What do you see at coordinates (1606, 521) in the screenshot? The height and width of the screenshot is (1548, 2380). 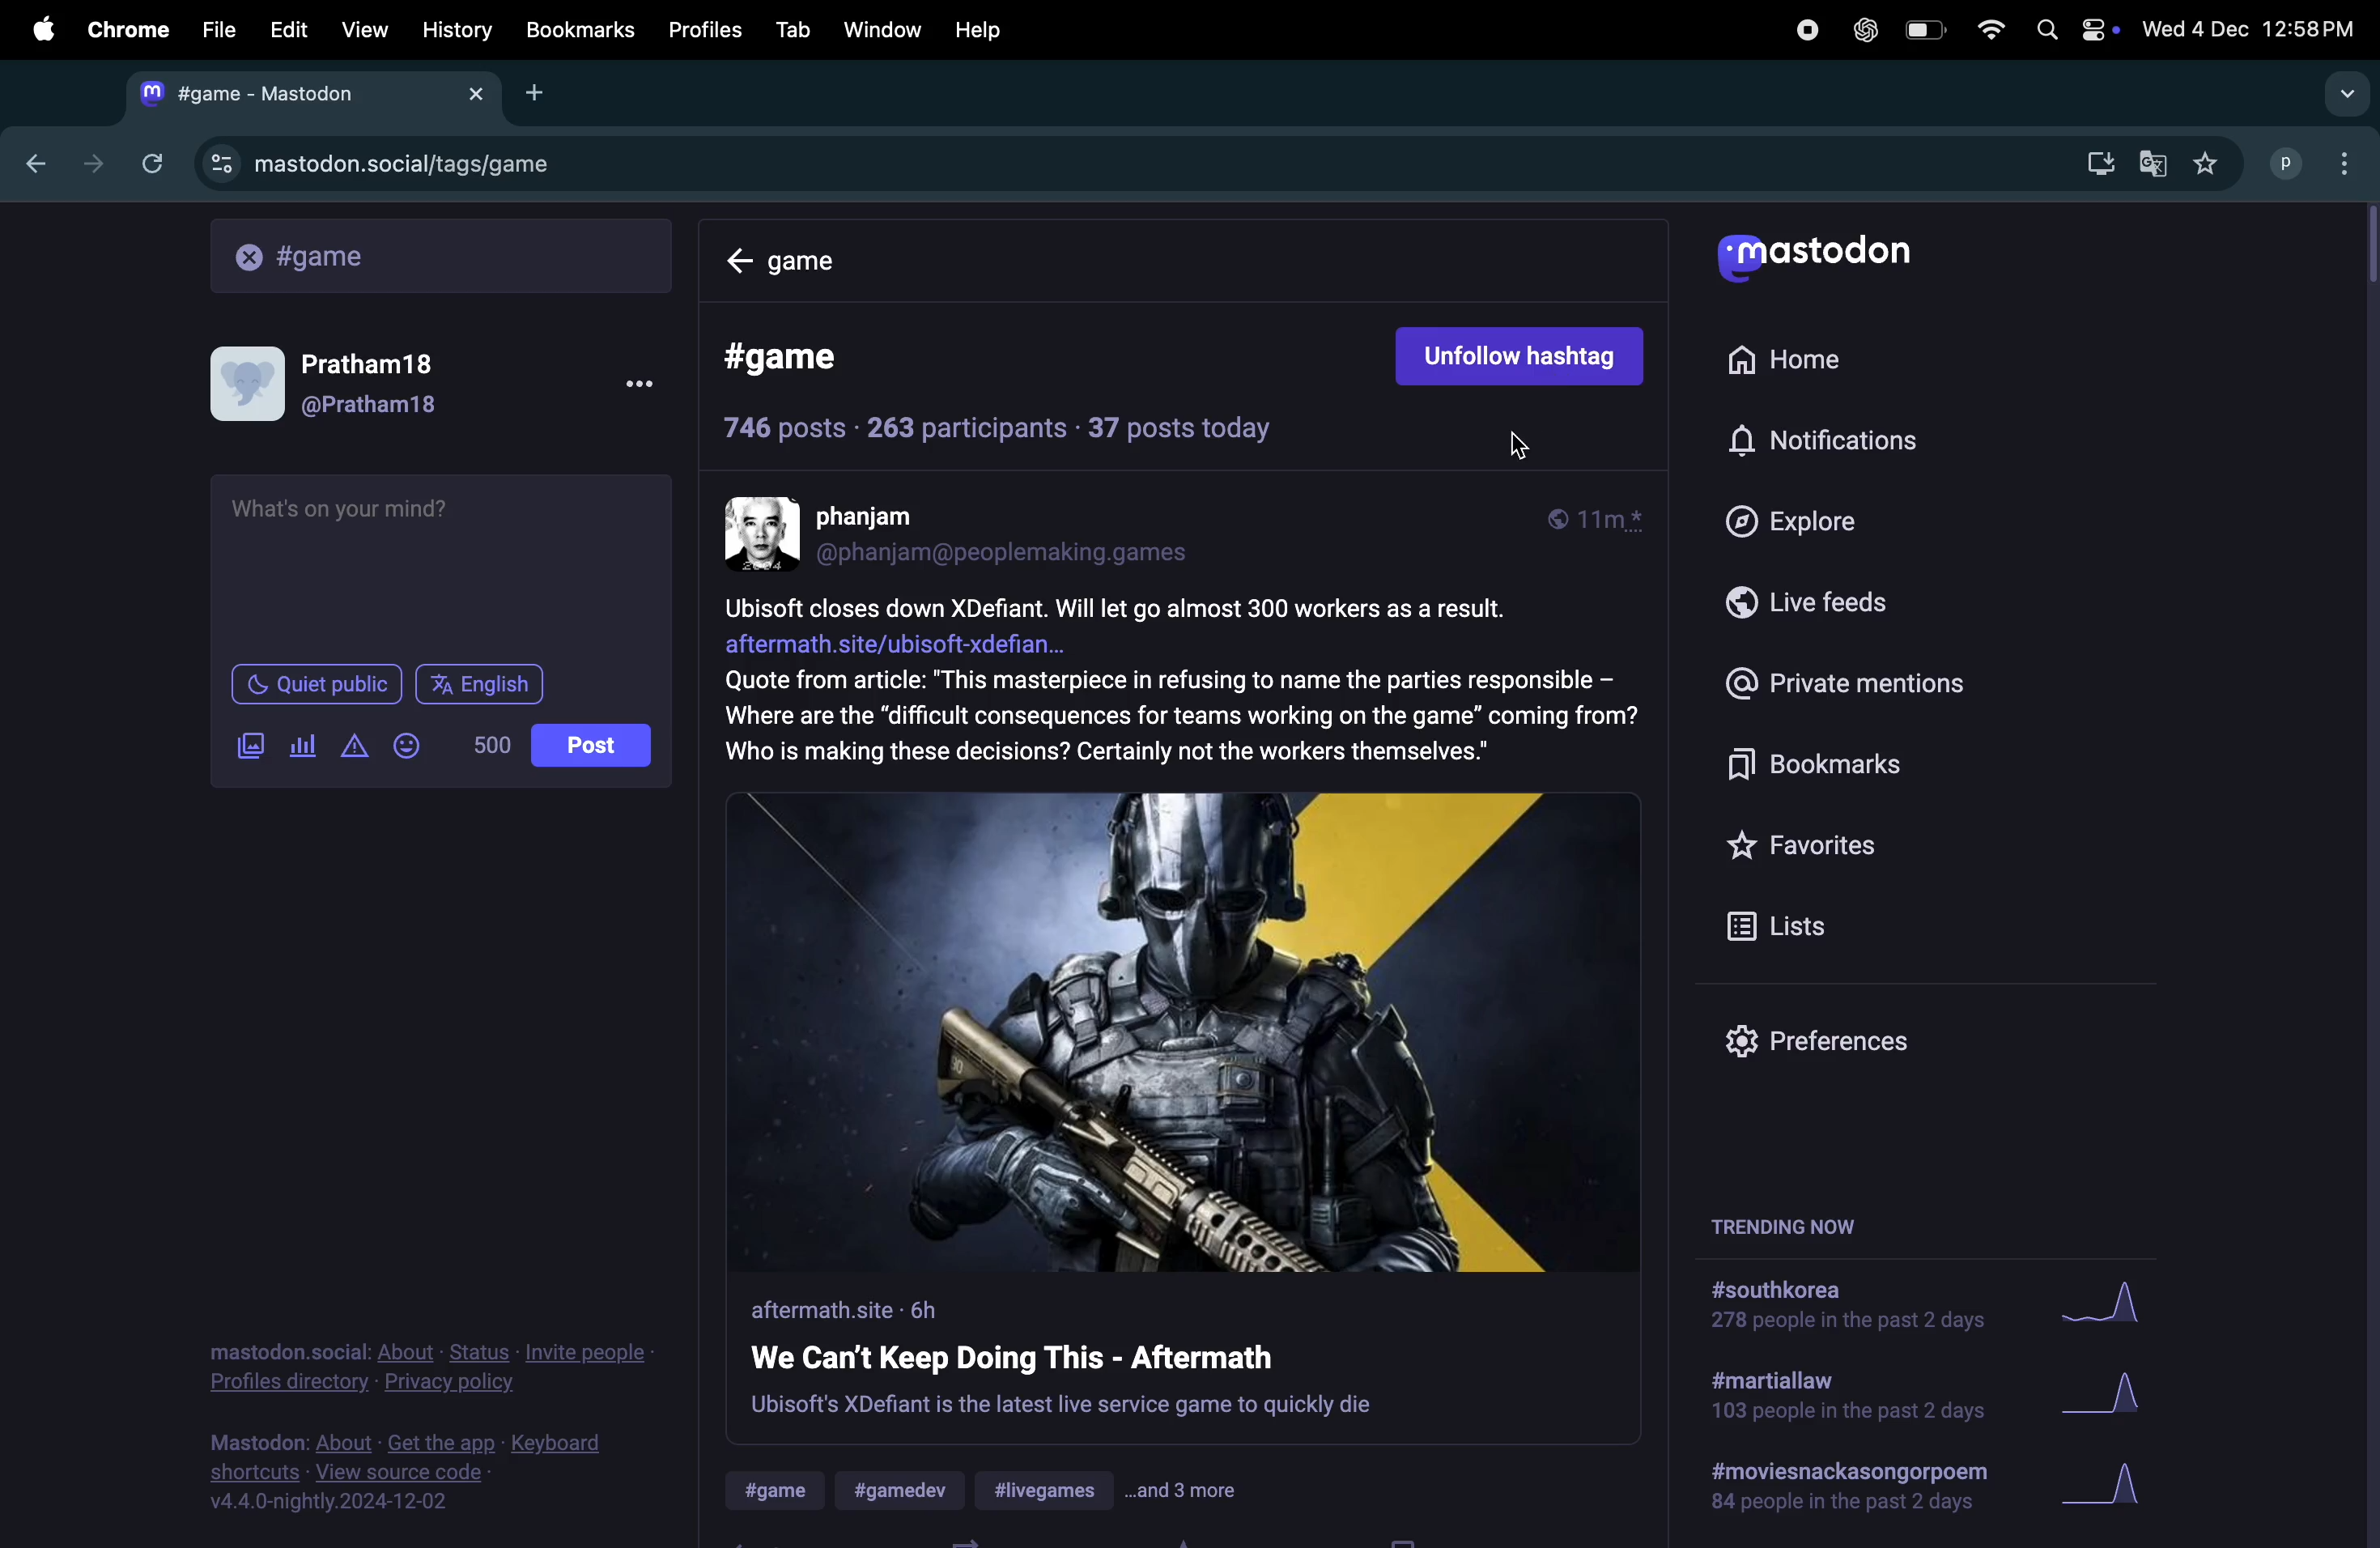 I see `posted time` at bounding box center [1606, 521].